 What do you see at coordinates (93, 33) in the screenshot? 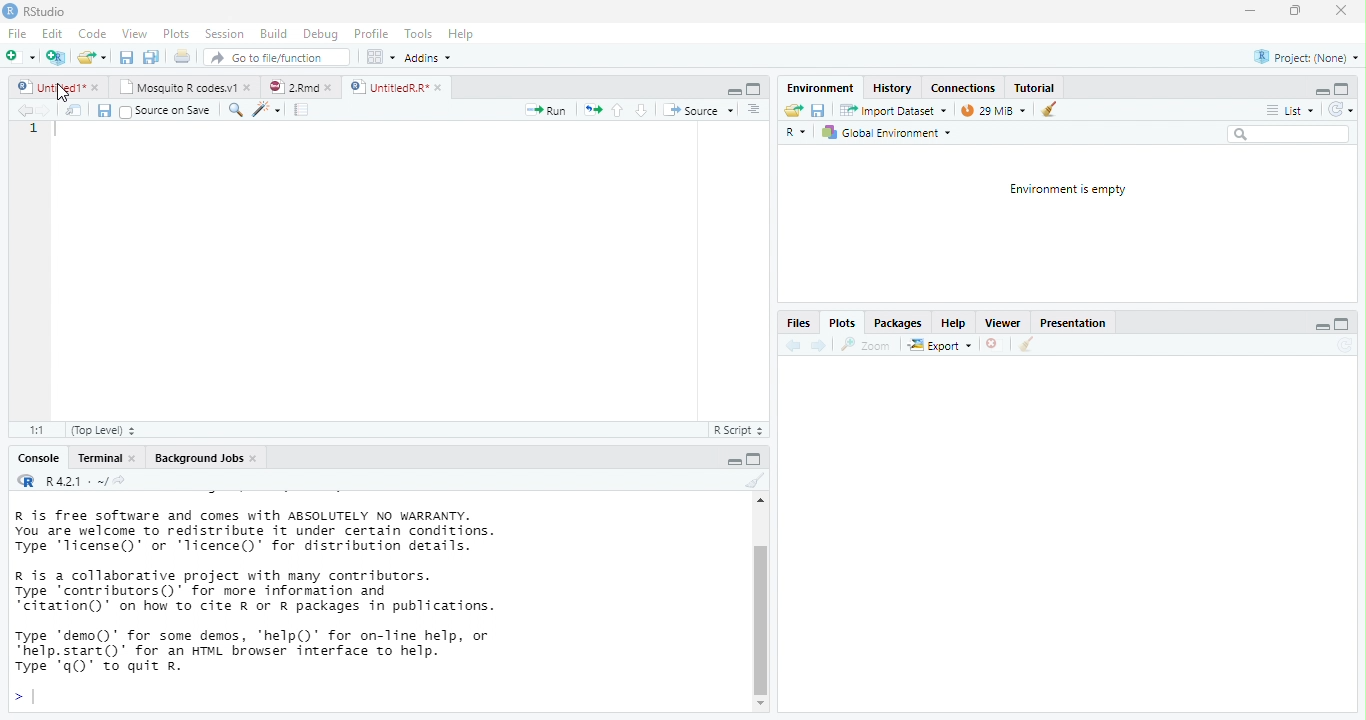
I see `Code` at bounding box center [93, 33].